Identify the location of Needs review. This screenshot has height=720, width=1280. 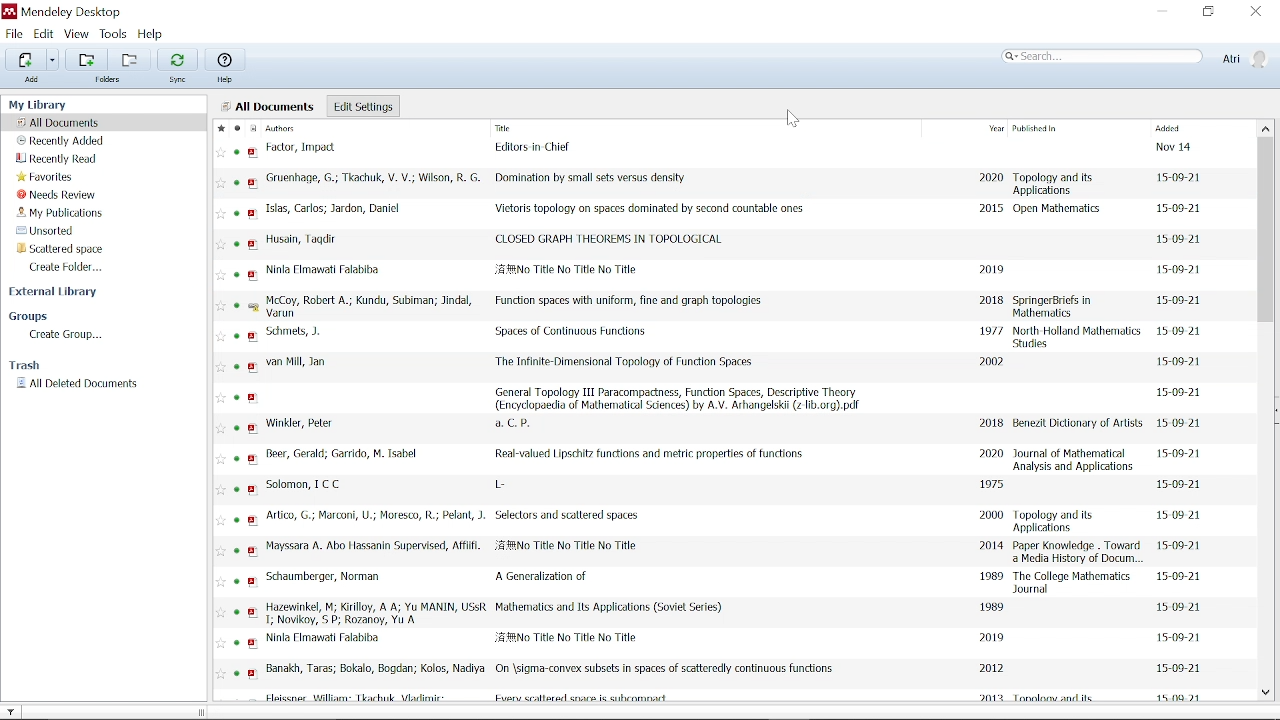
(59, 195).